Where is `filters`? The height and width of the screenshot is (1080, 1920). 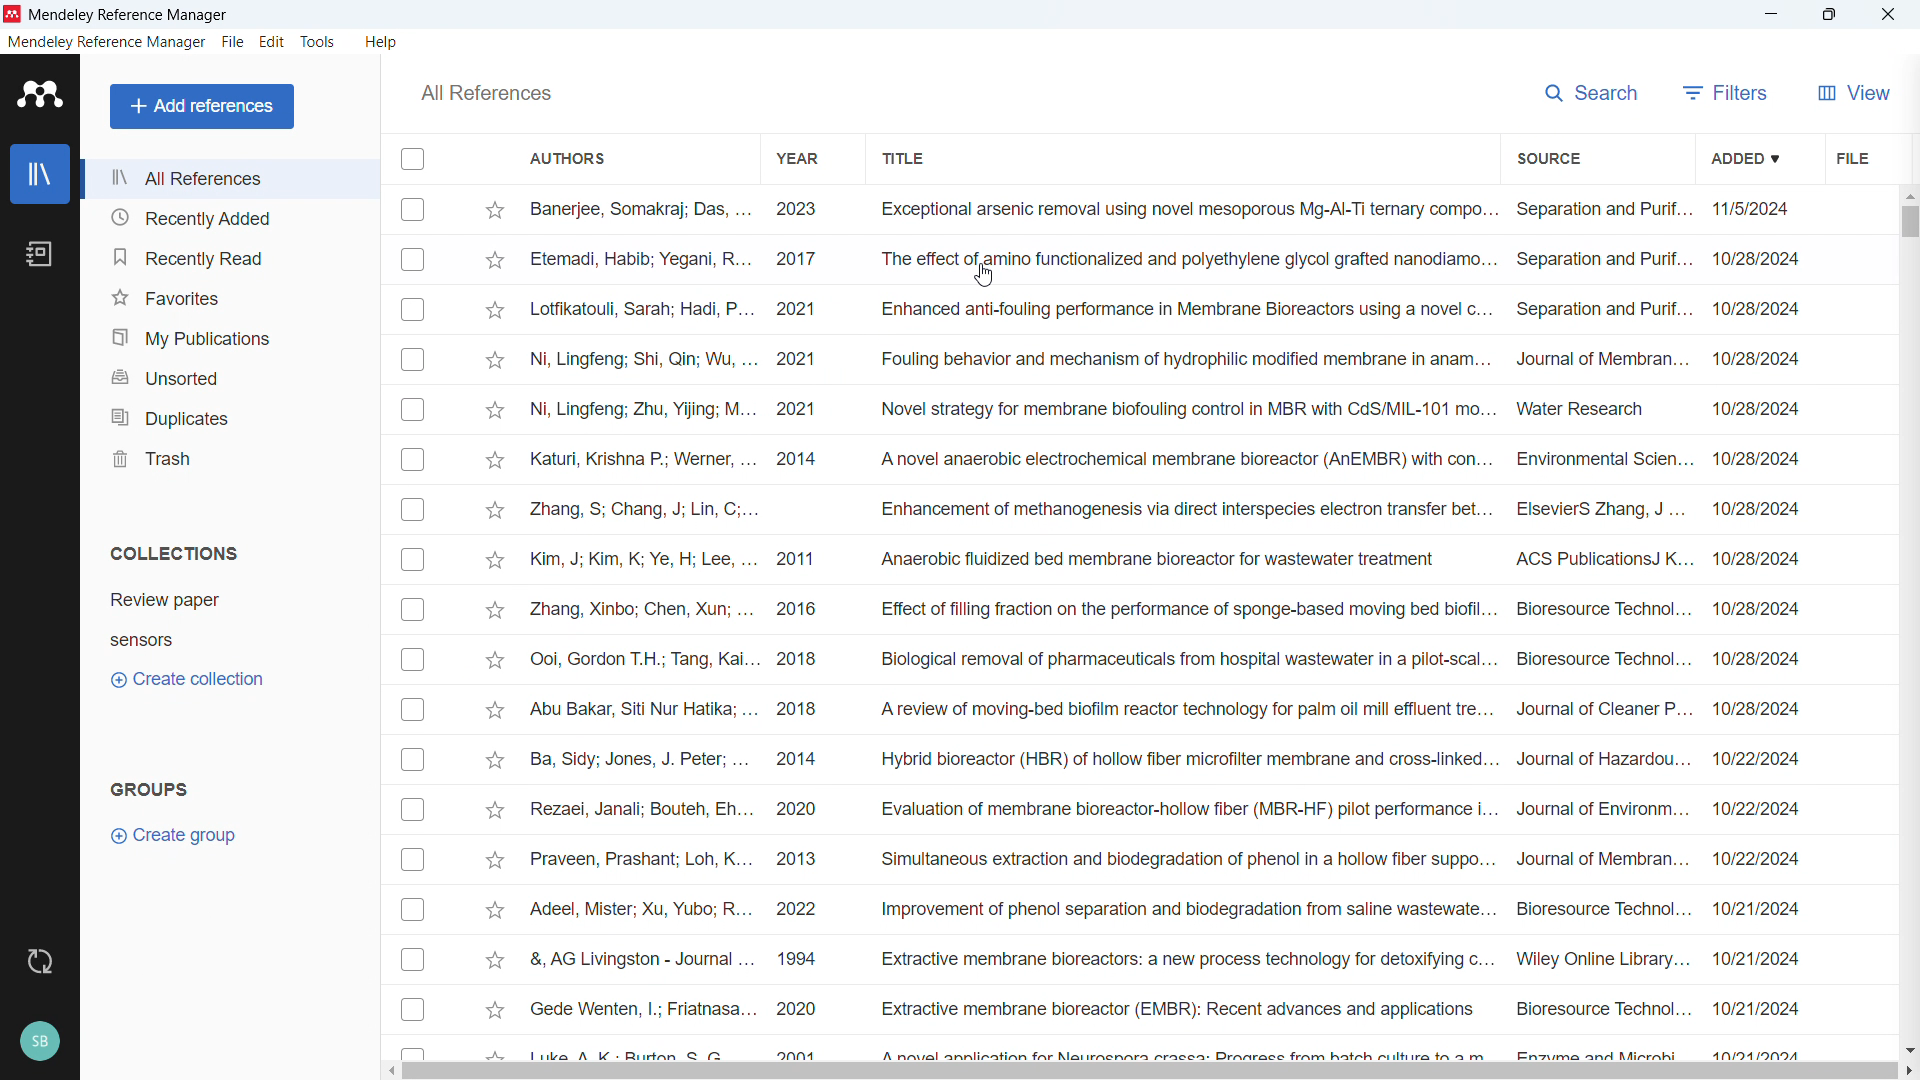 filters is located at coordinates (1726, 93).